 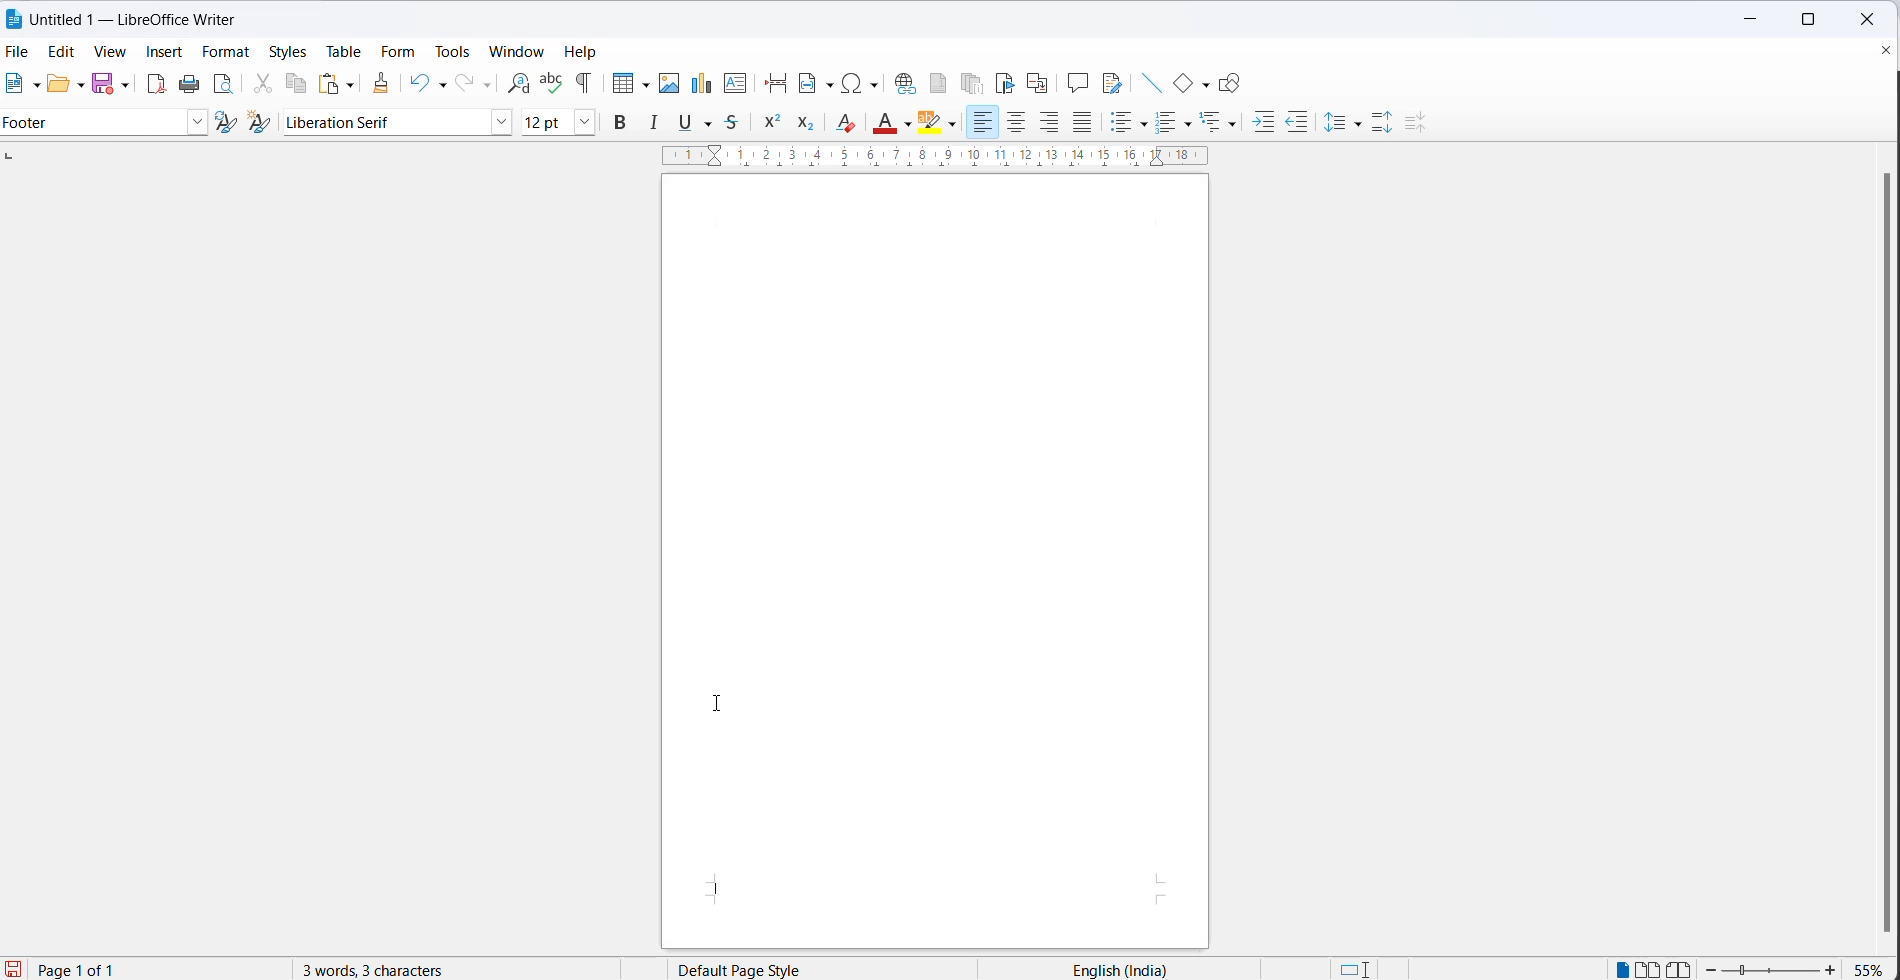 I want to click on font color options, so click(x=907, y=122).